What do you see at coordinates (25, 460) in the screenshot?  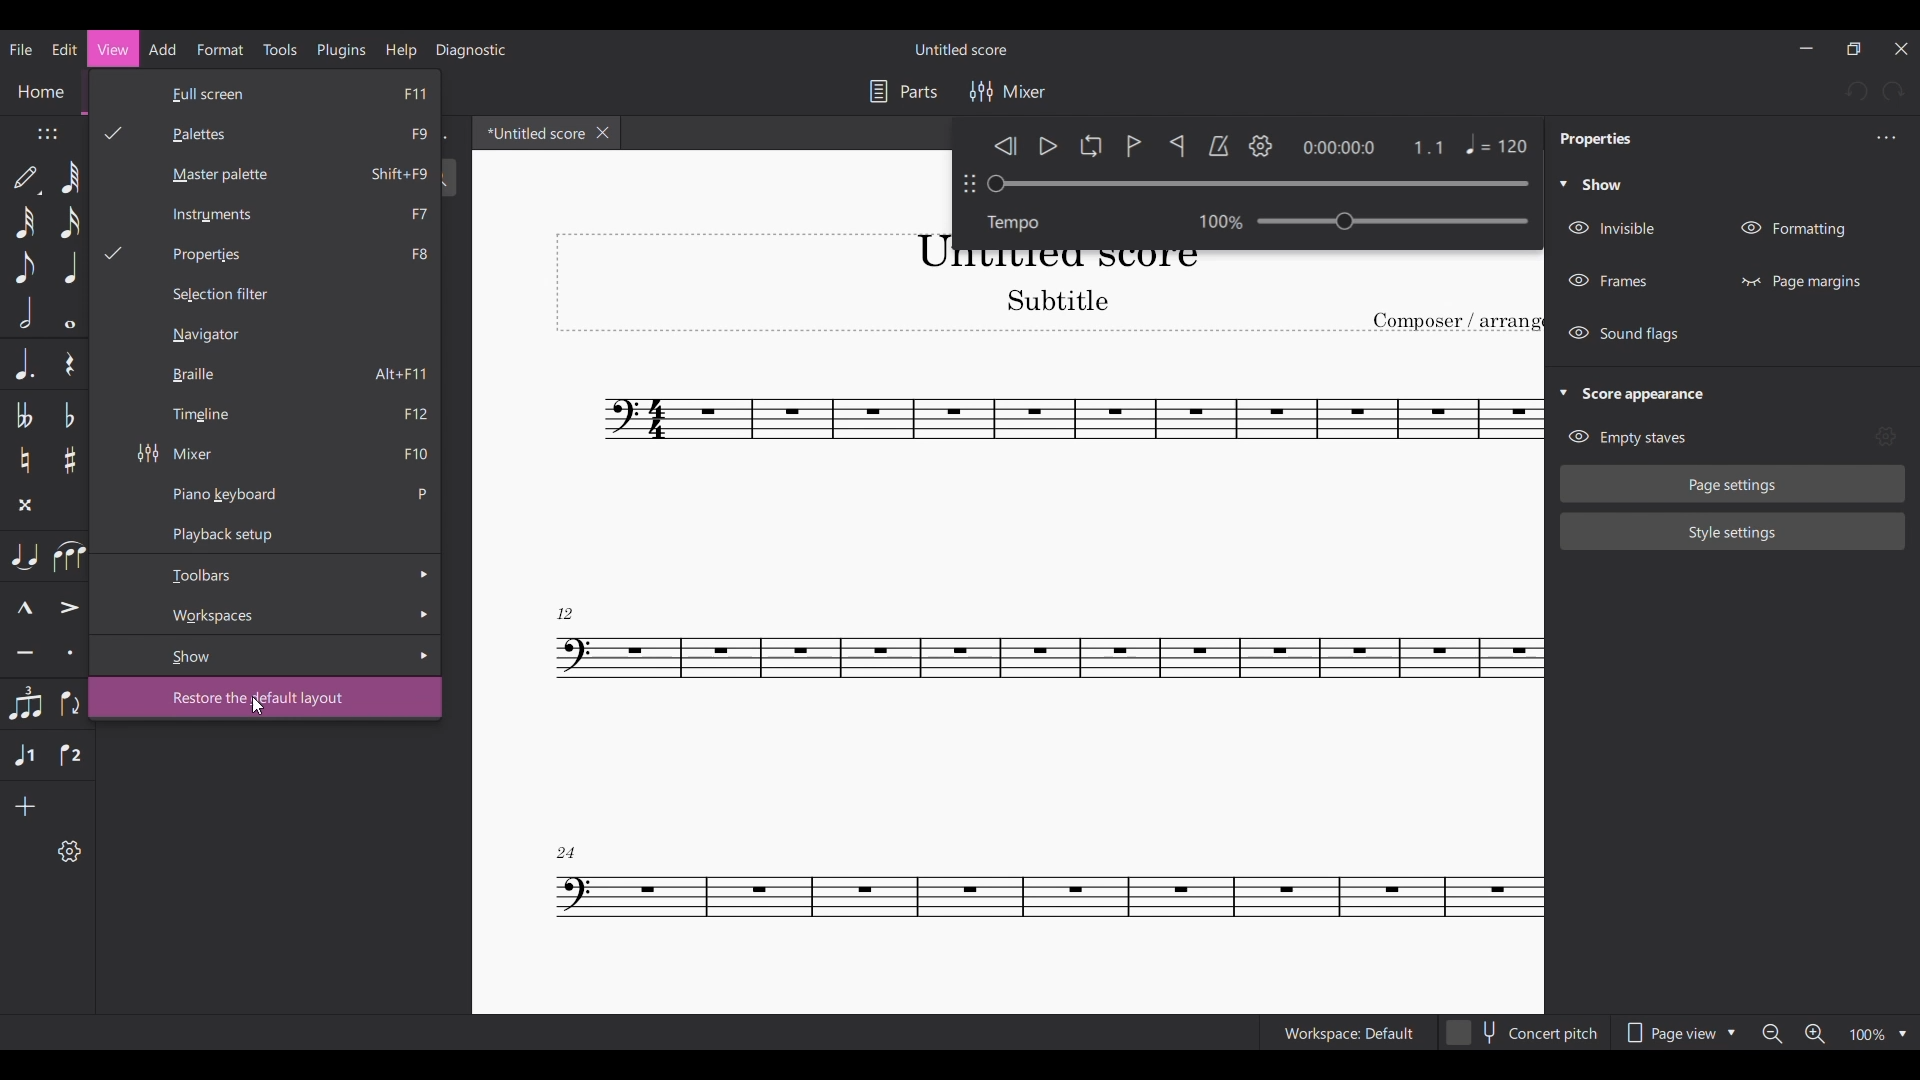 I see `Toggle natural` at bounding box center [25, 460].